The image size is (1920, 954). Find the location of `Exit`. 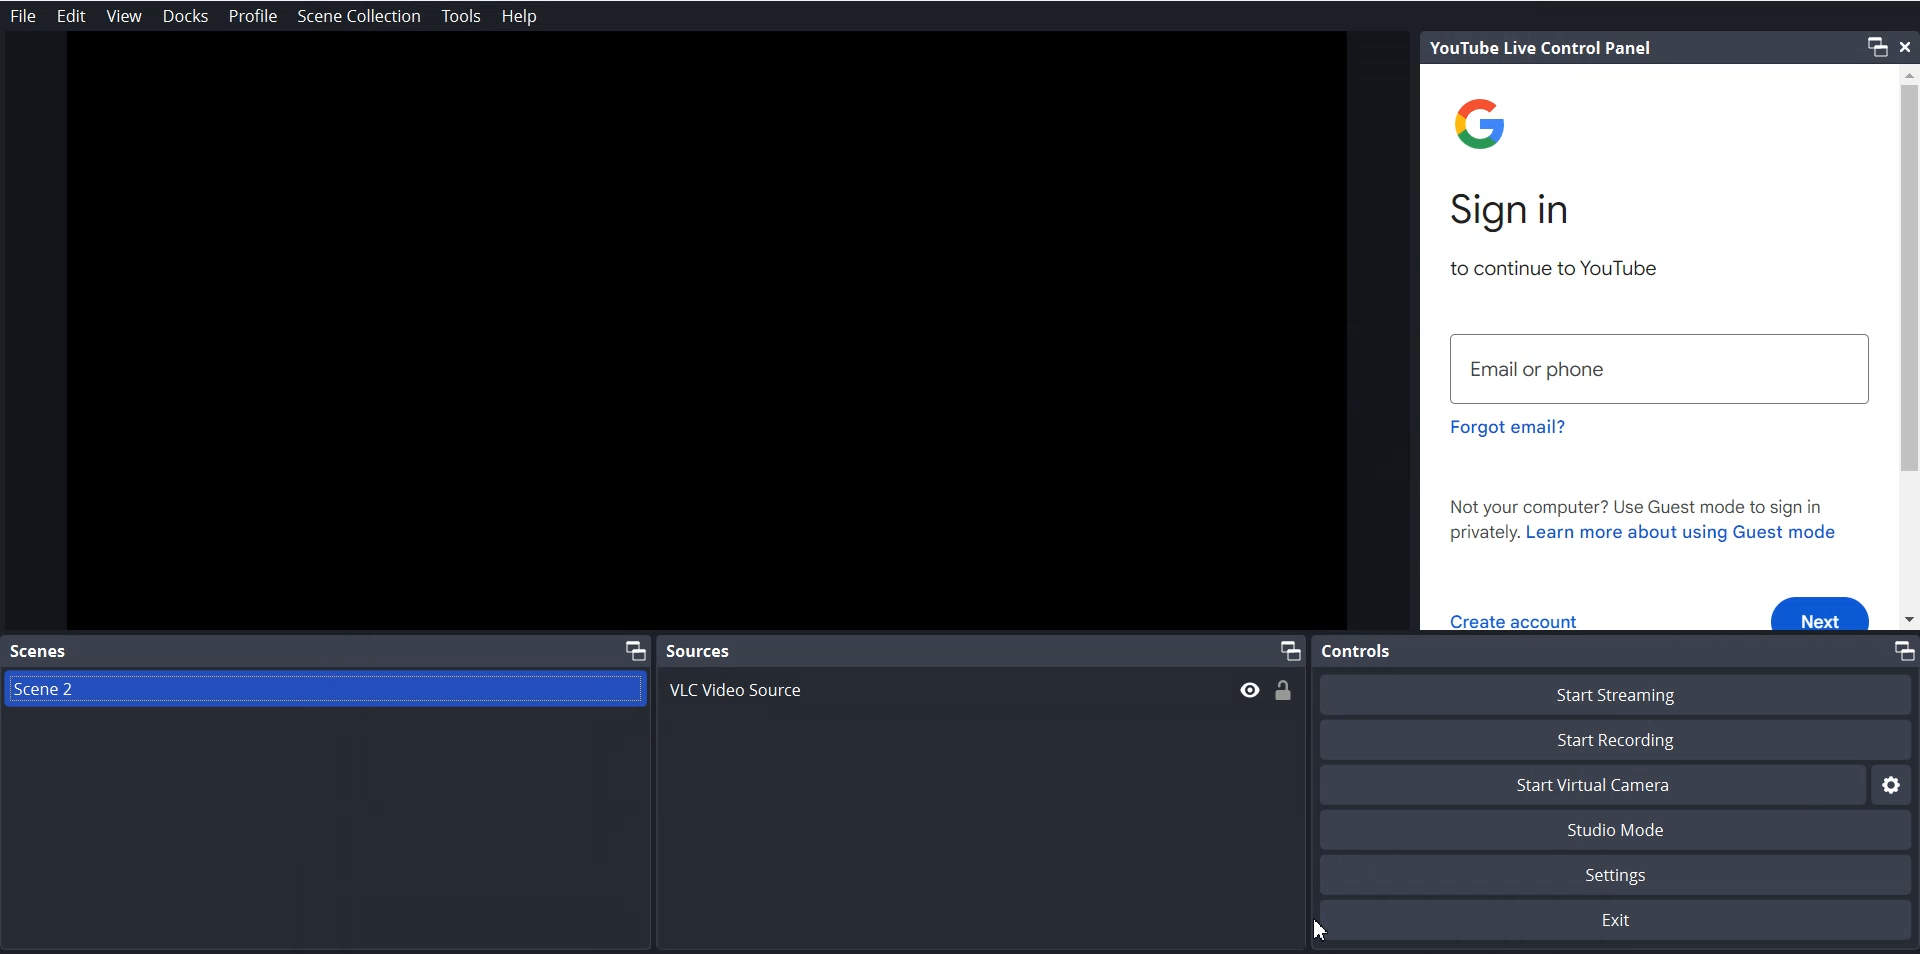

Exit is located at coordinates (1619, 921).